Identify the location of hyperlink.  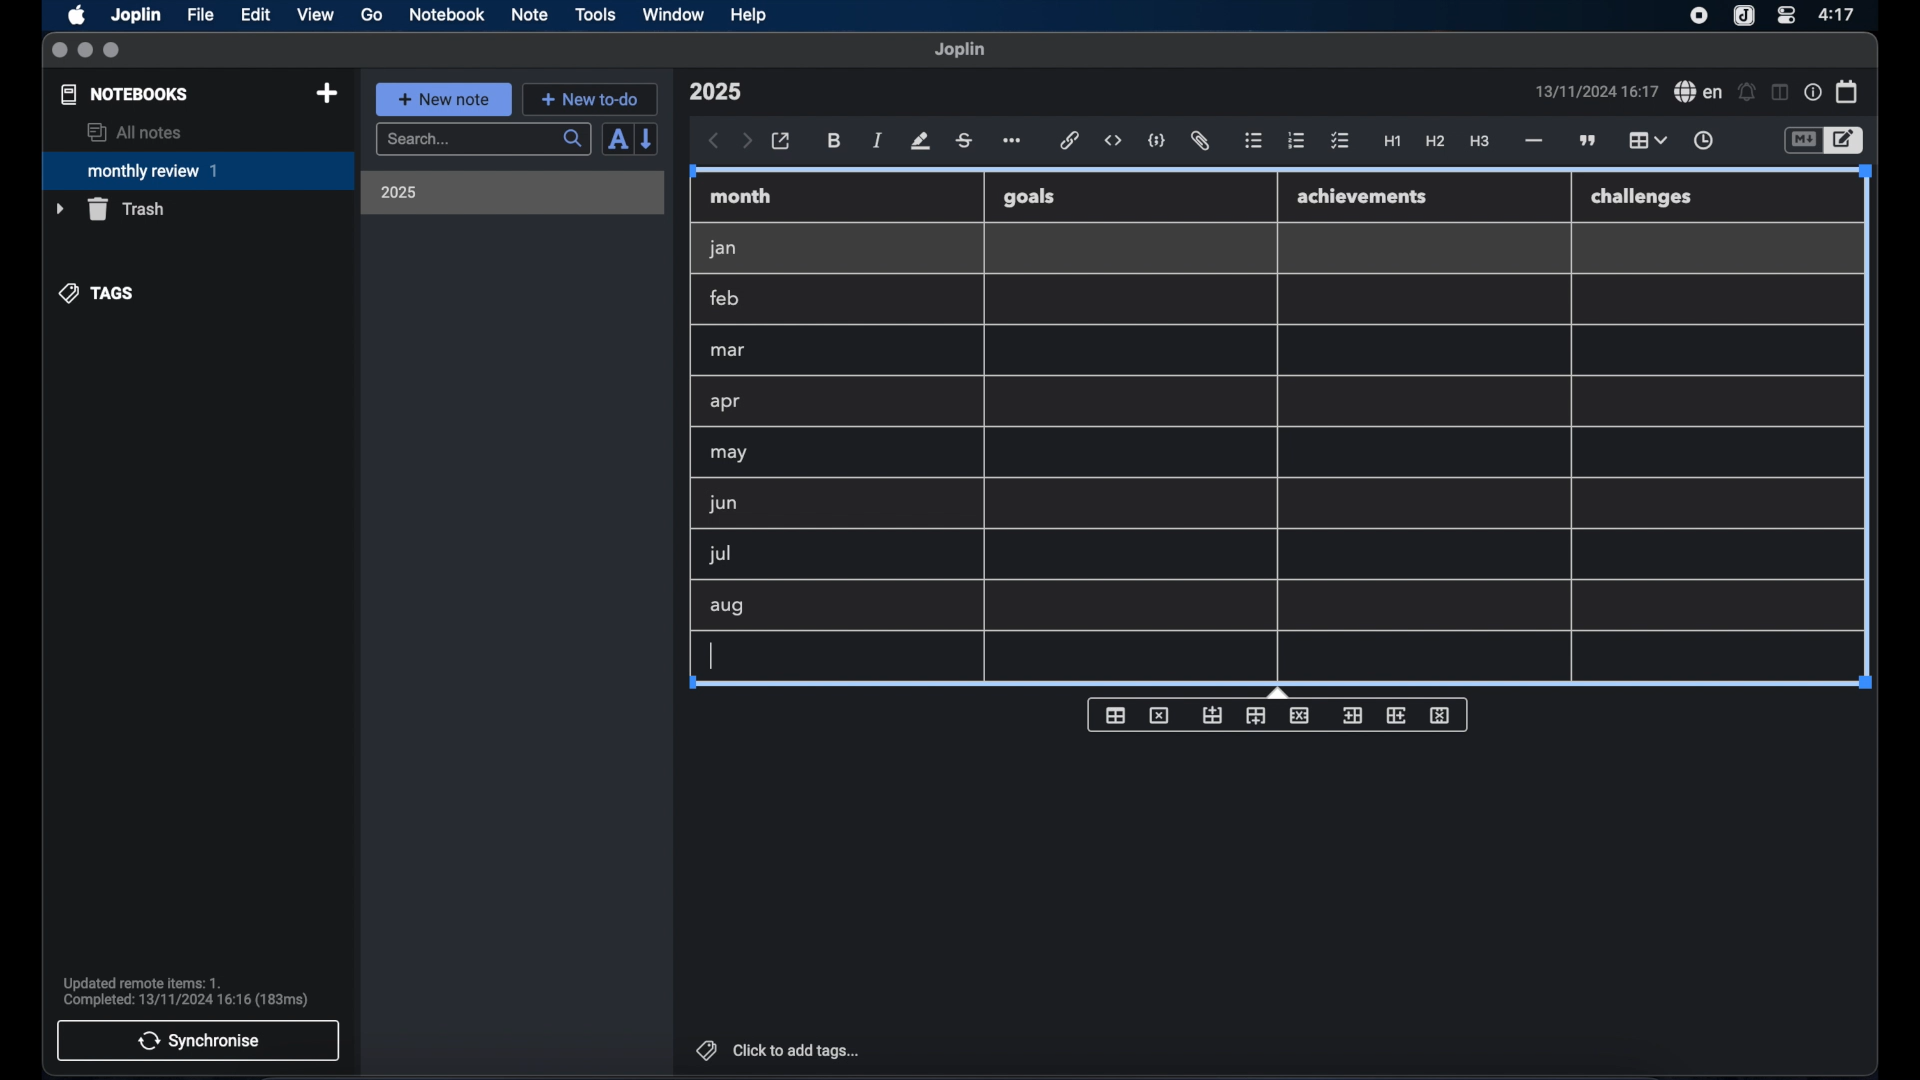
(1070, 140).